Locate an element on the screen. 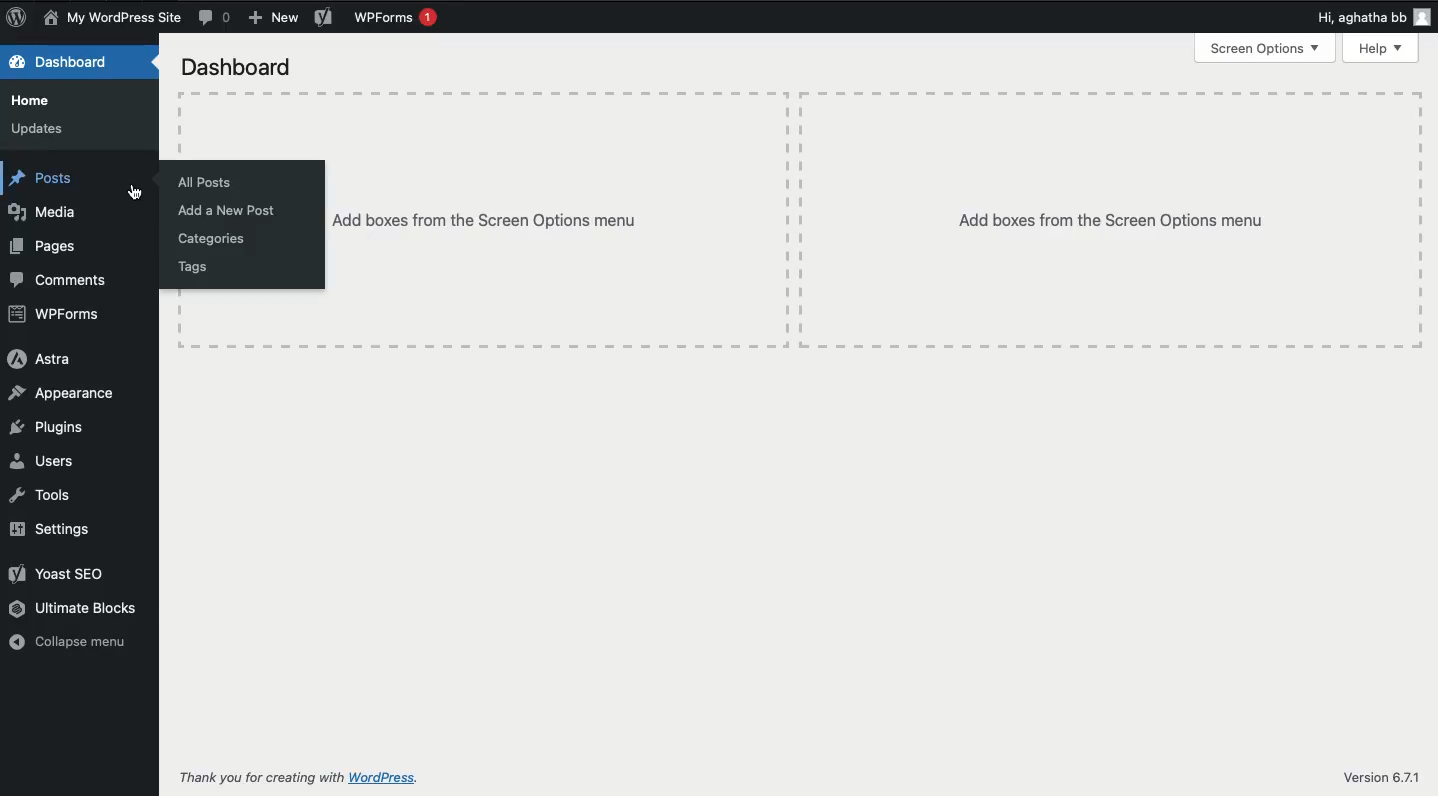 The image size is (1438, 796). WPForms is located at coordinates (53, 317).